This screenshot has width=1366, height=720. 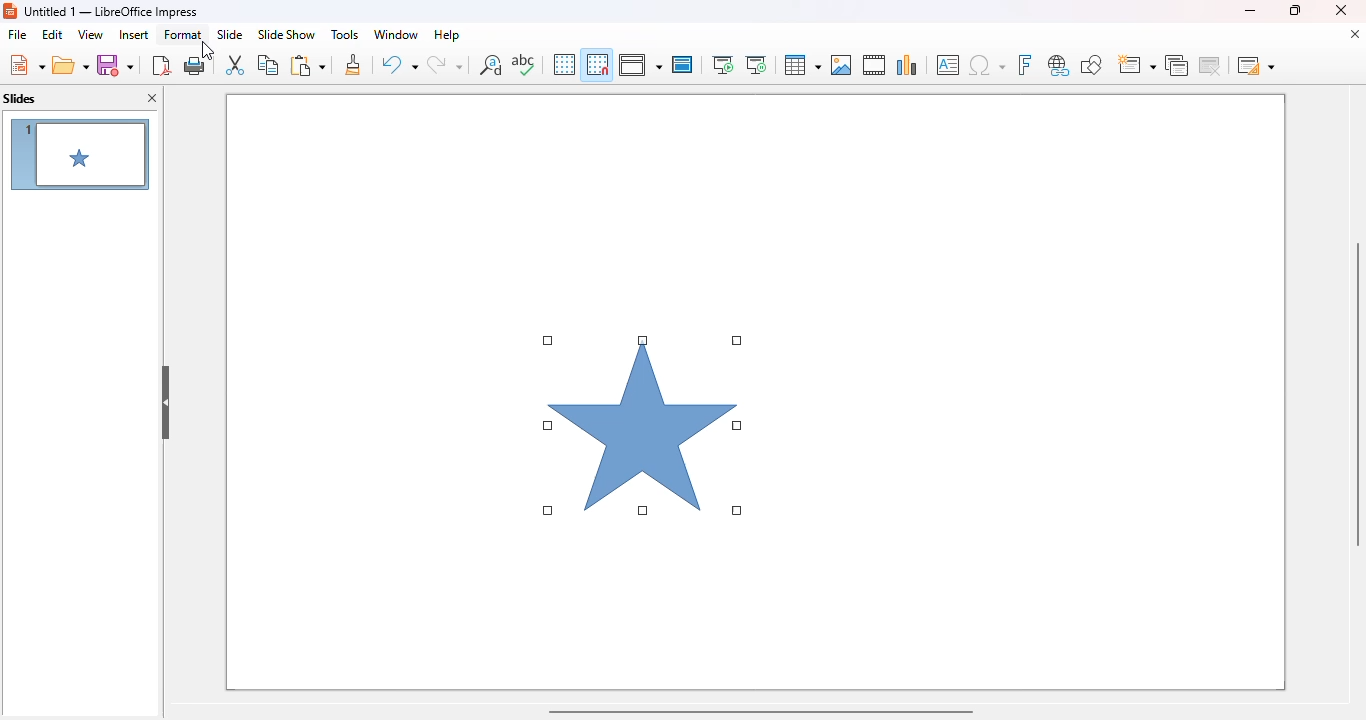 What do you see at coordinates (154, 99) in the screenshot?
I see `close pane` at bounding box center [154, 99].